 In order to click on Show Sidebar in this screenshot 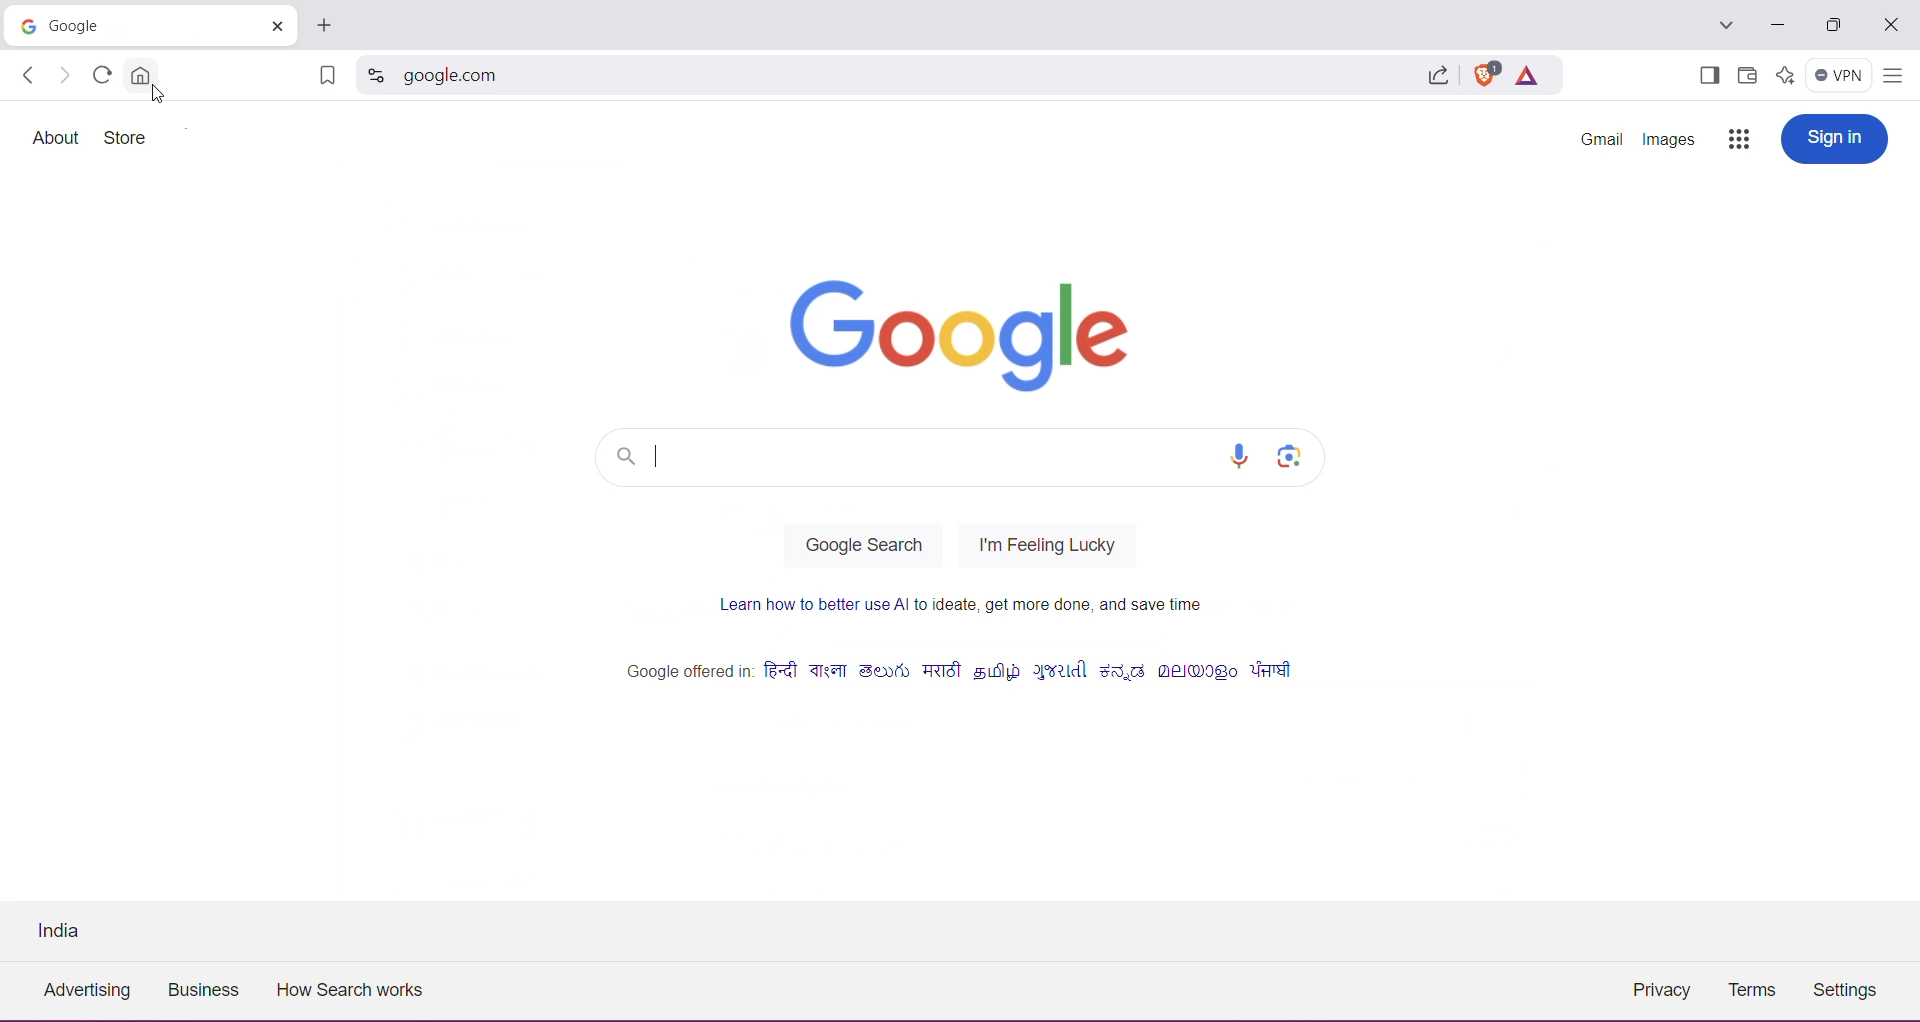, I will do `click(1707, 77)`.